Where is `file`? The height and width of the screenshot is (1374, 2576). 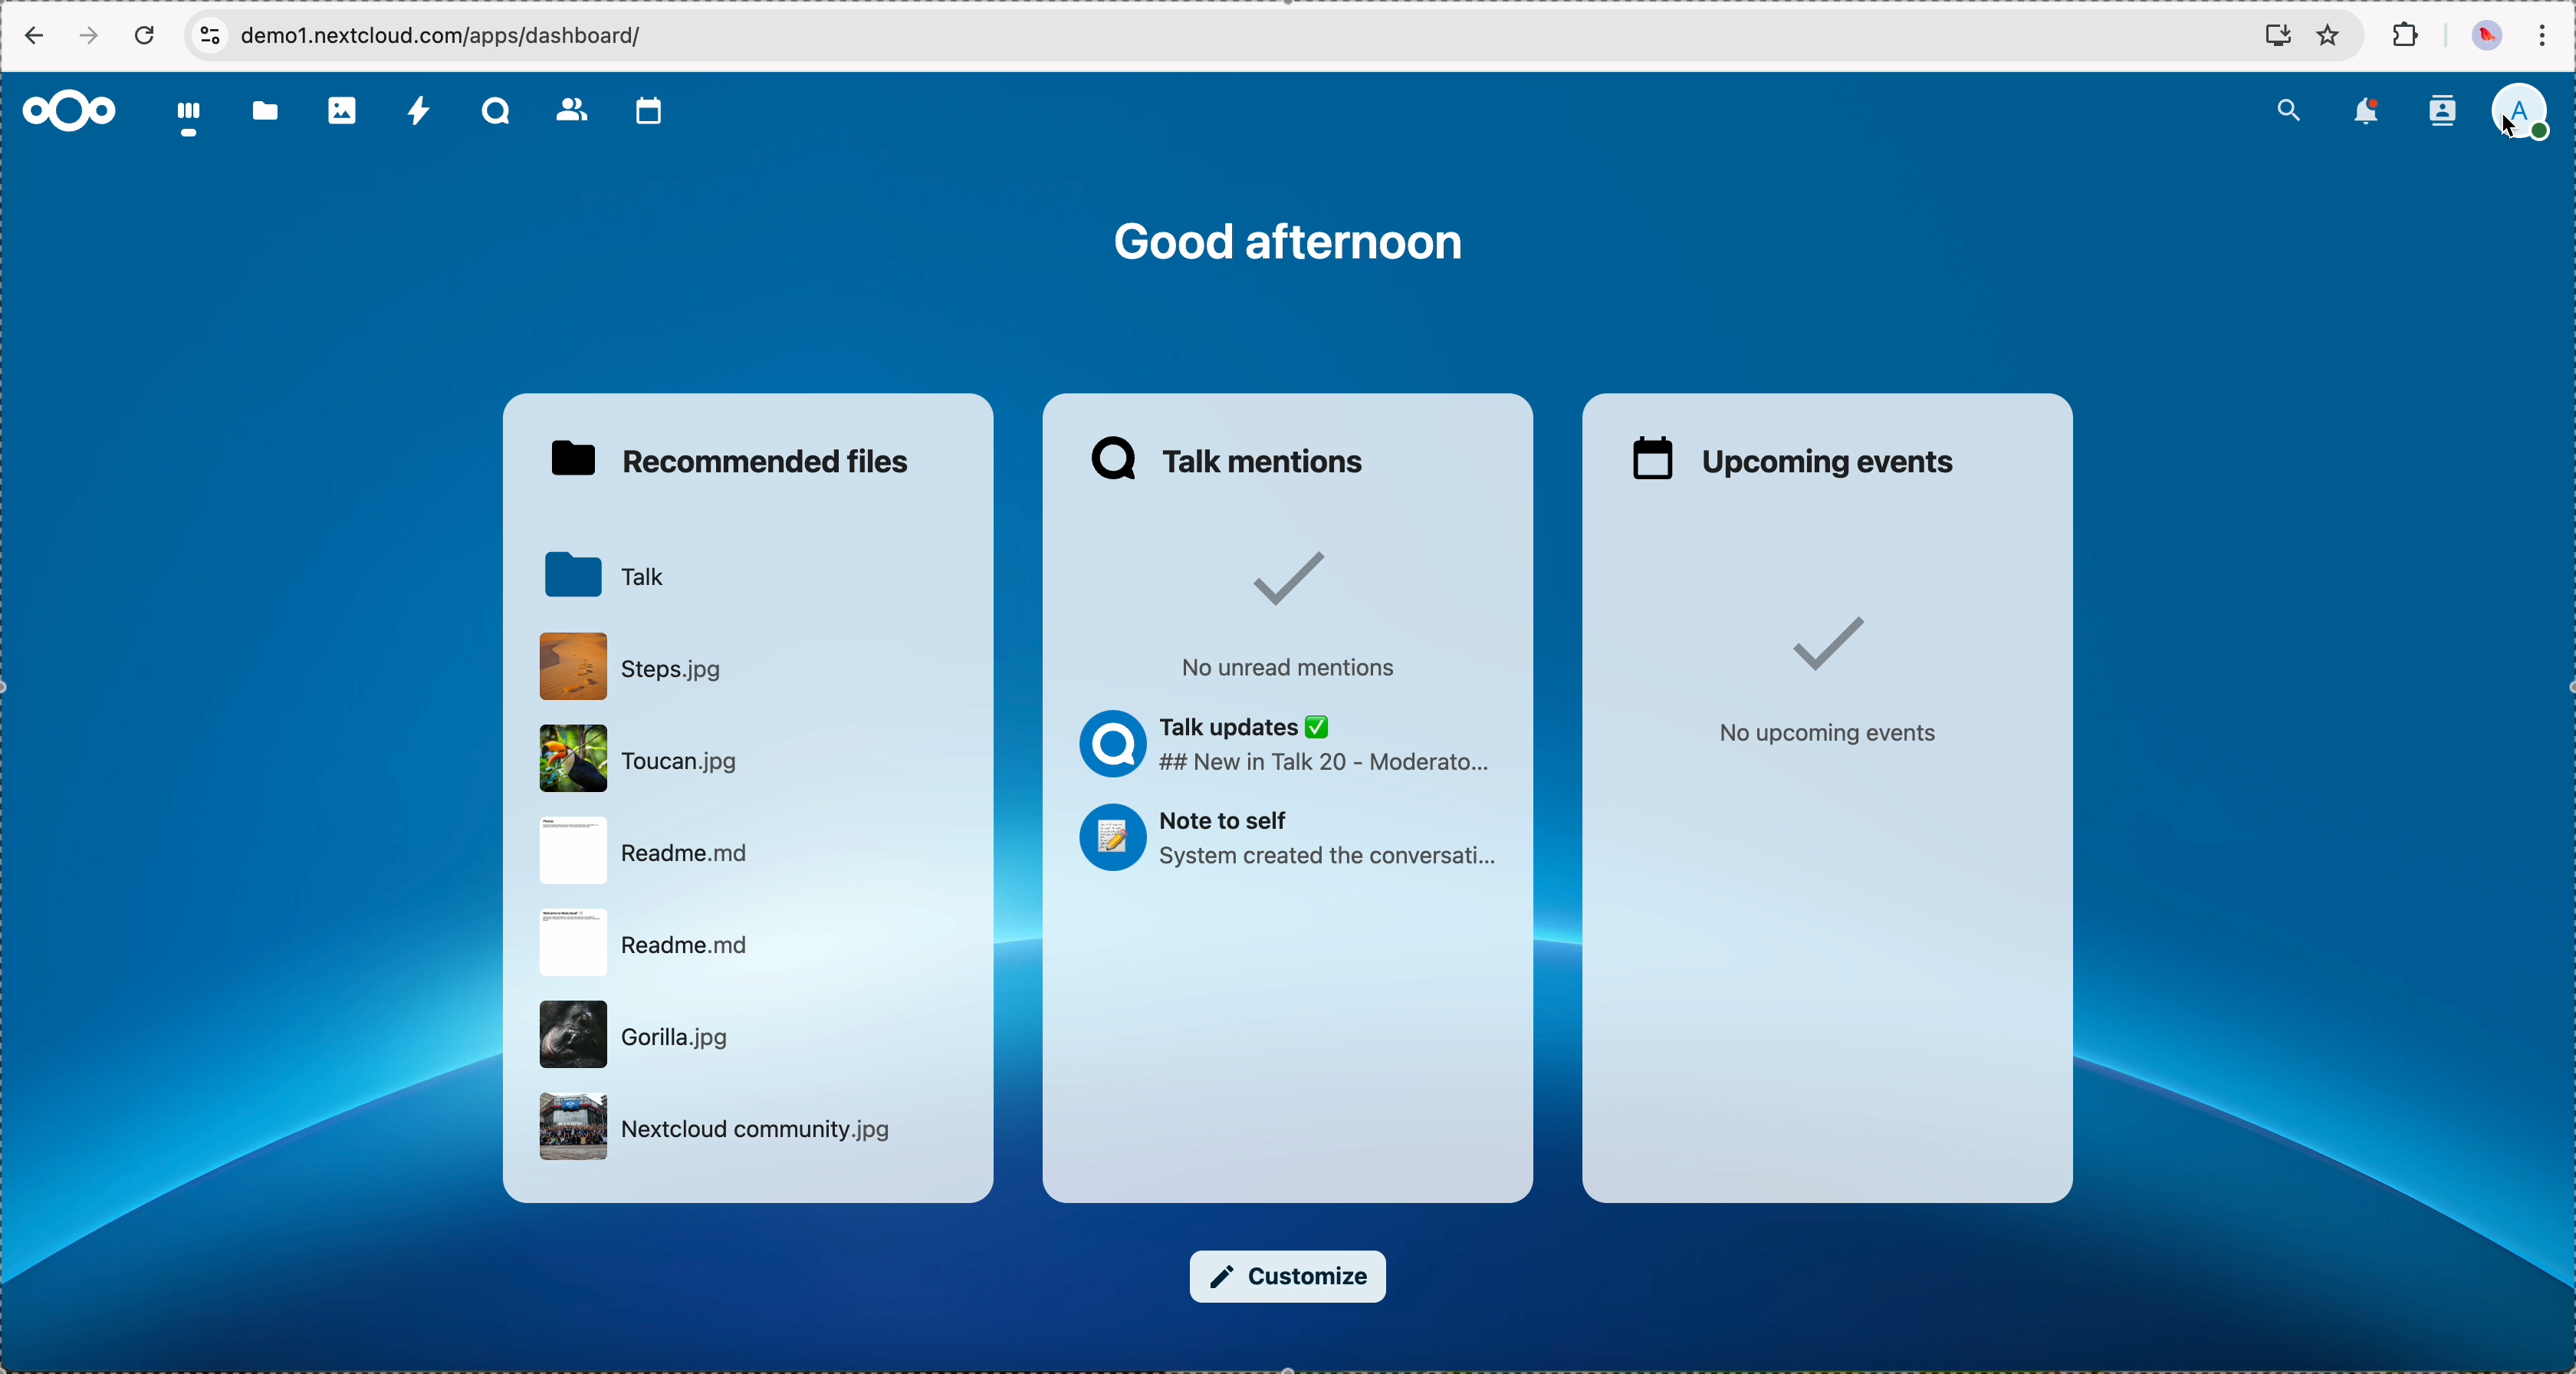
file is located at coordinates (649, 946).